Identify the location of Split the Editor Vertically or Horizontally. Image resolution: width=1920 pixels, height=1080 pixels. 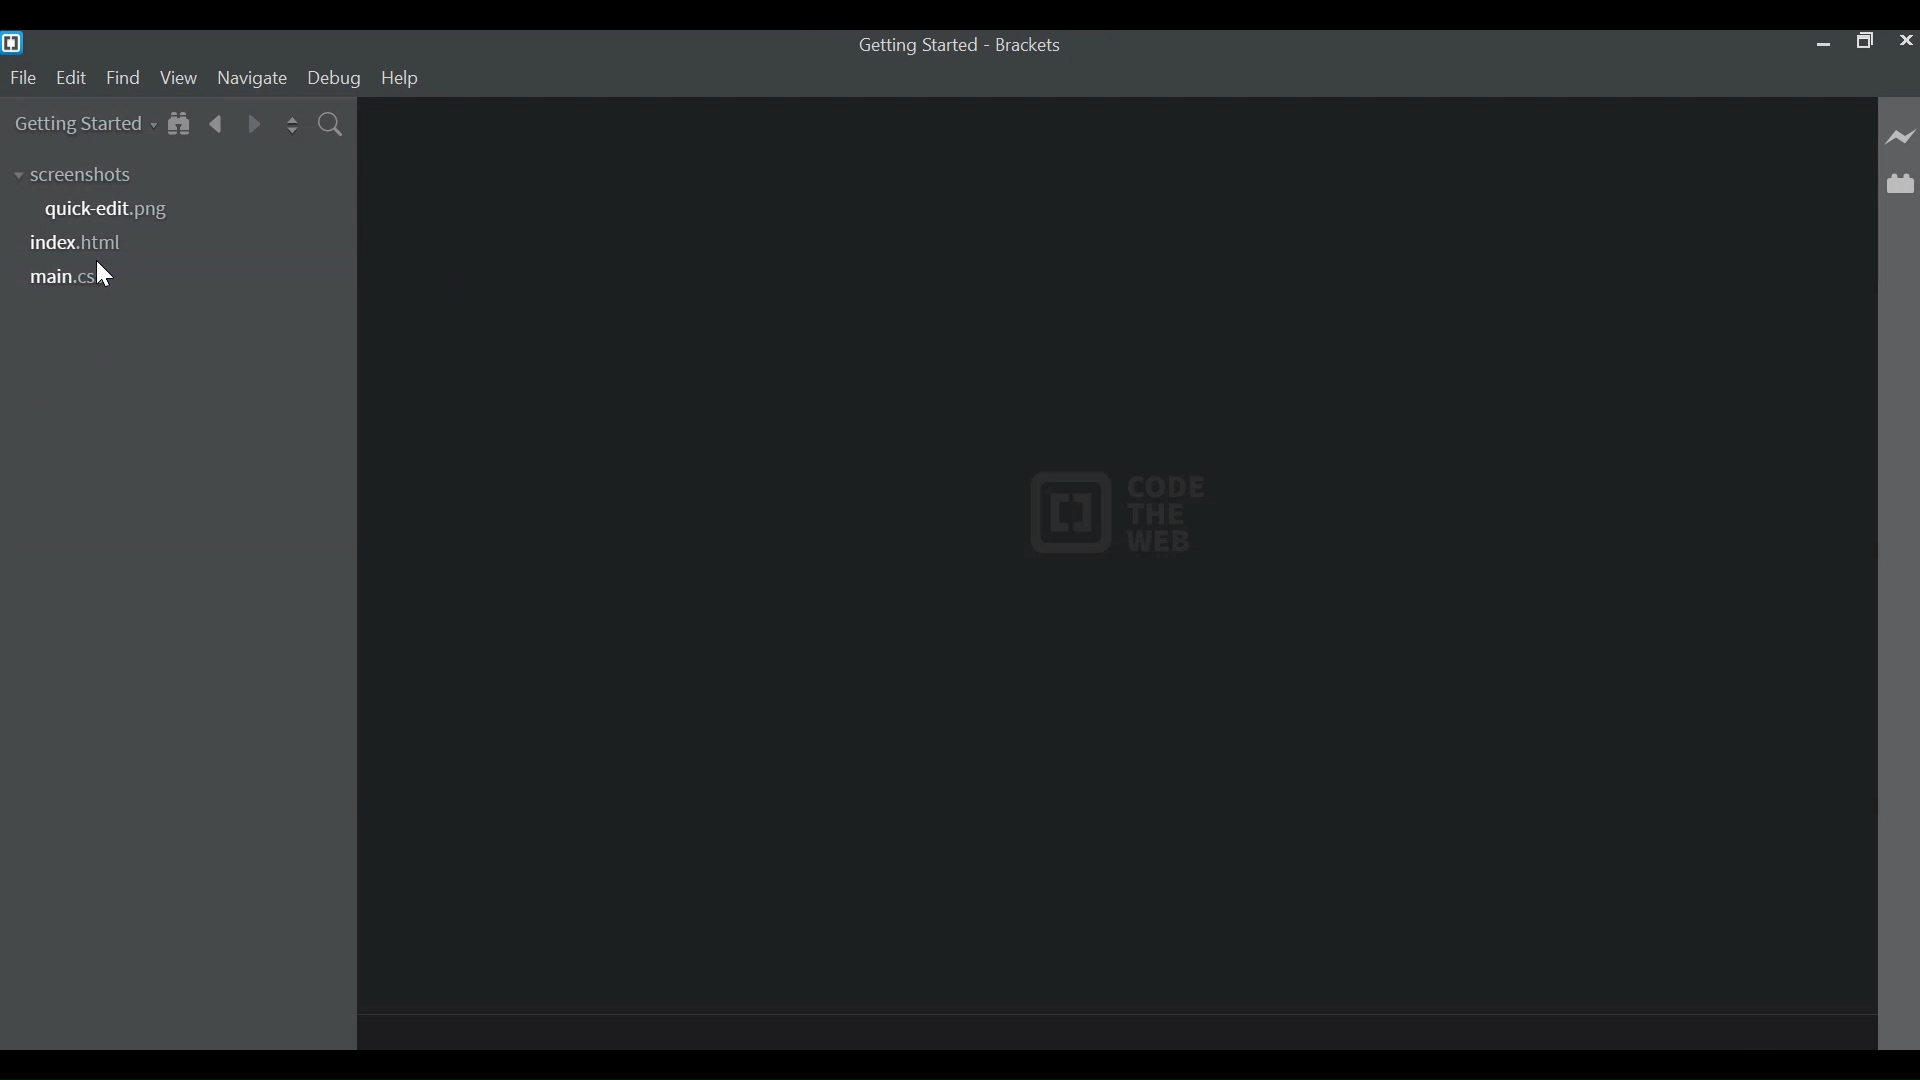
(292, 123).